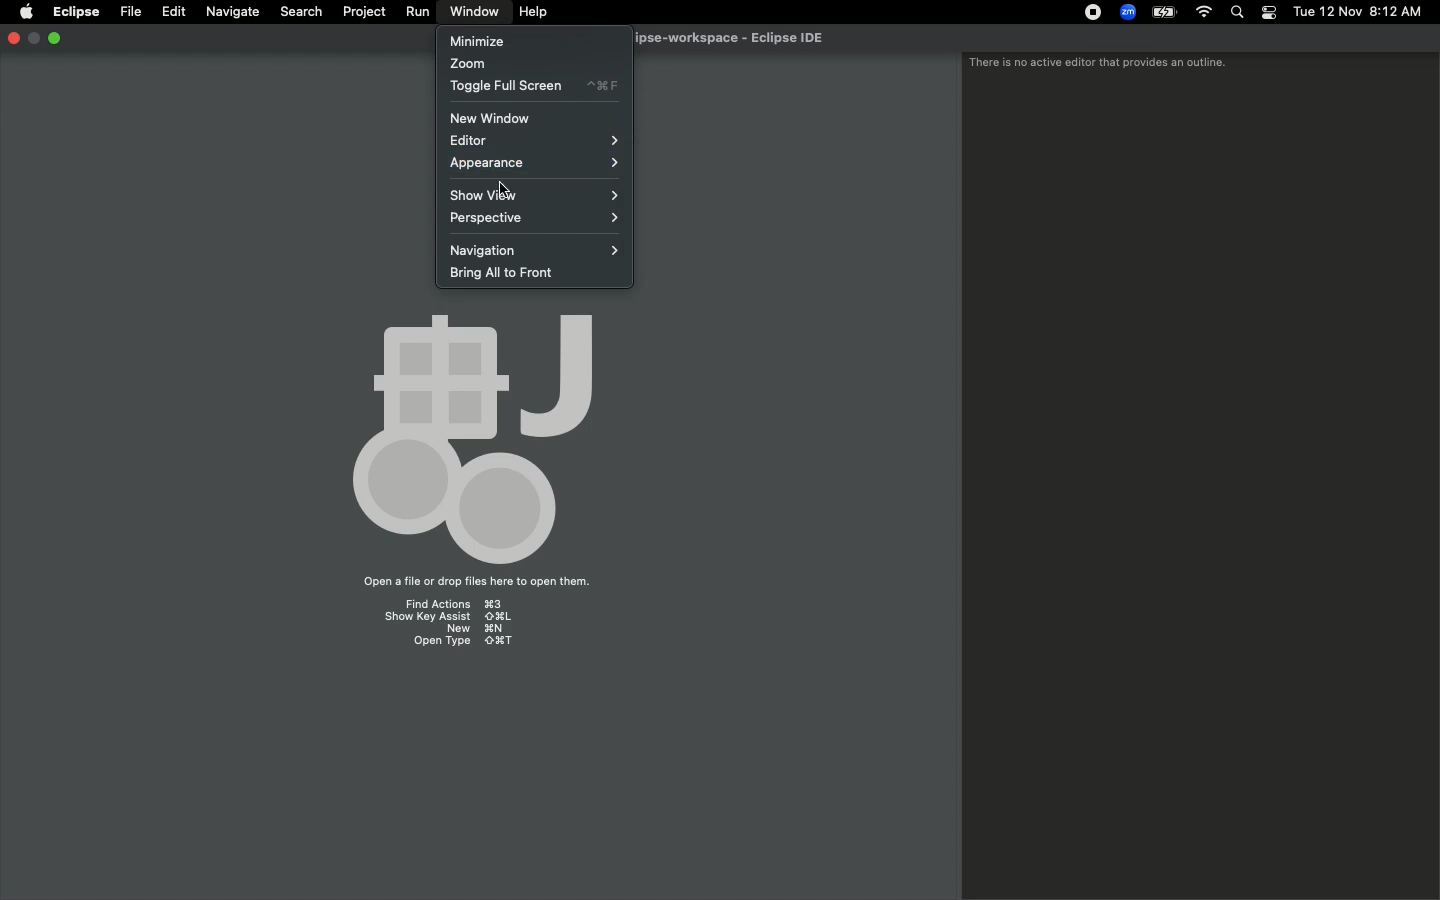 The height and width of the screenshot is (900, 1440). I want to click on Project, so click(360, 12).